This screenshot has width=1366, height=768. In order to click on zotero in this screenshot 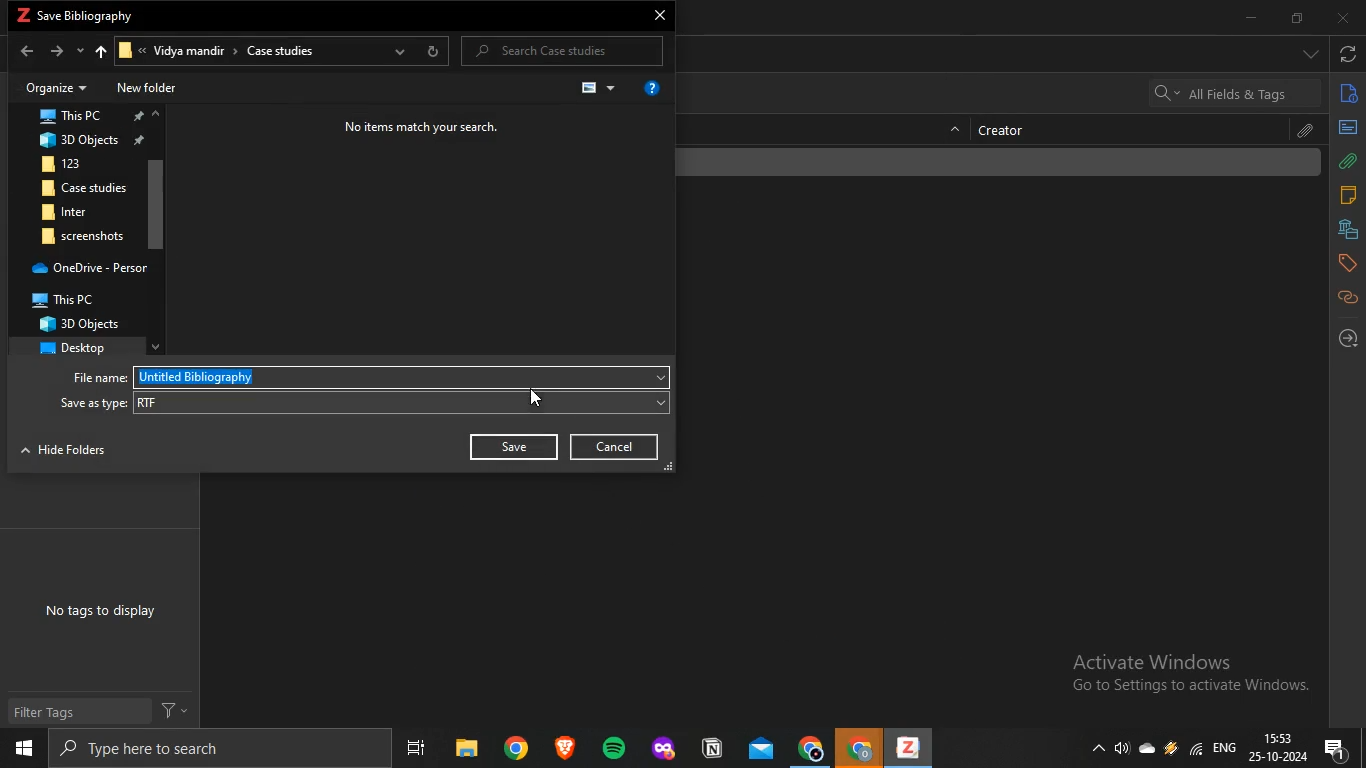, I will do `click(24, 18)`.